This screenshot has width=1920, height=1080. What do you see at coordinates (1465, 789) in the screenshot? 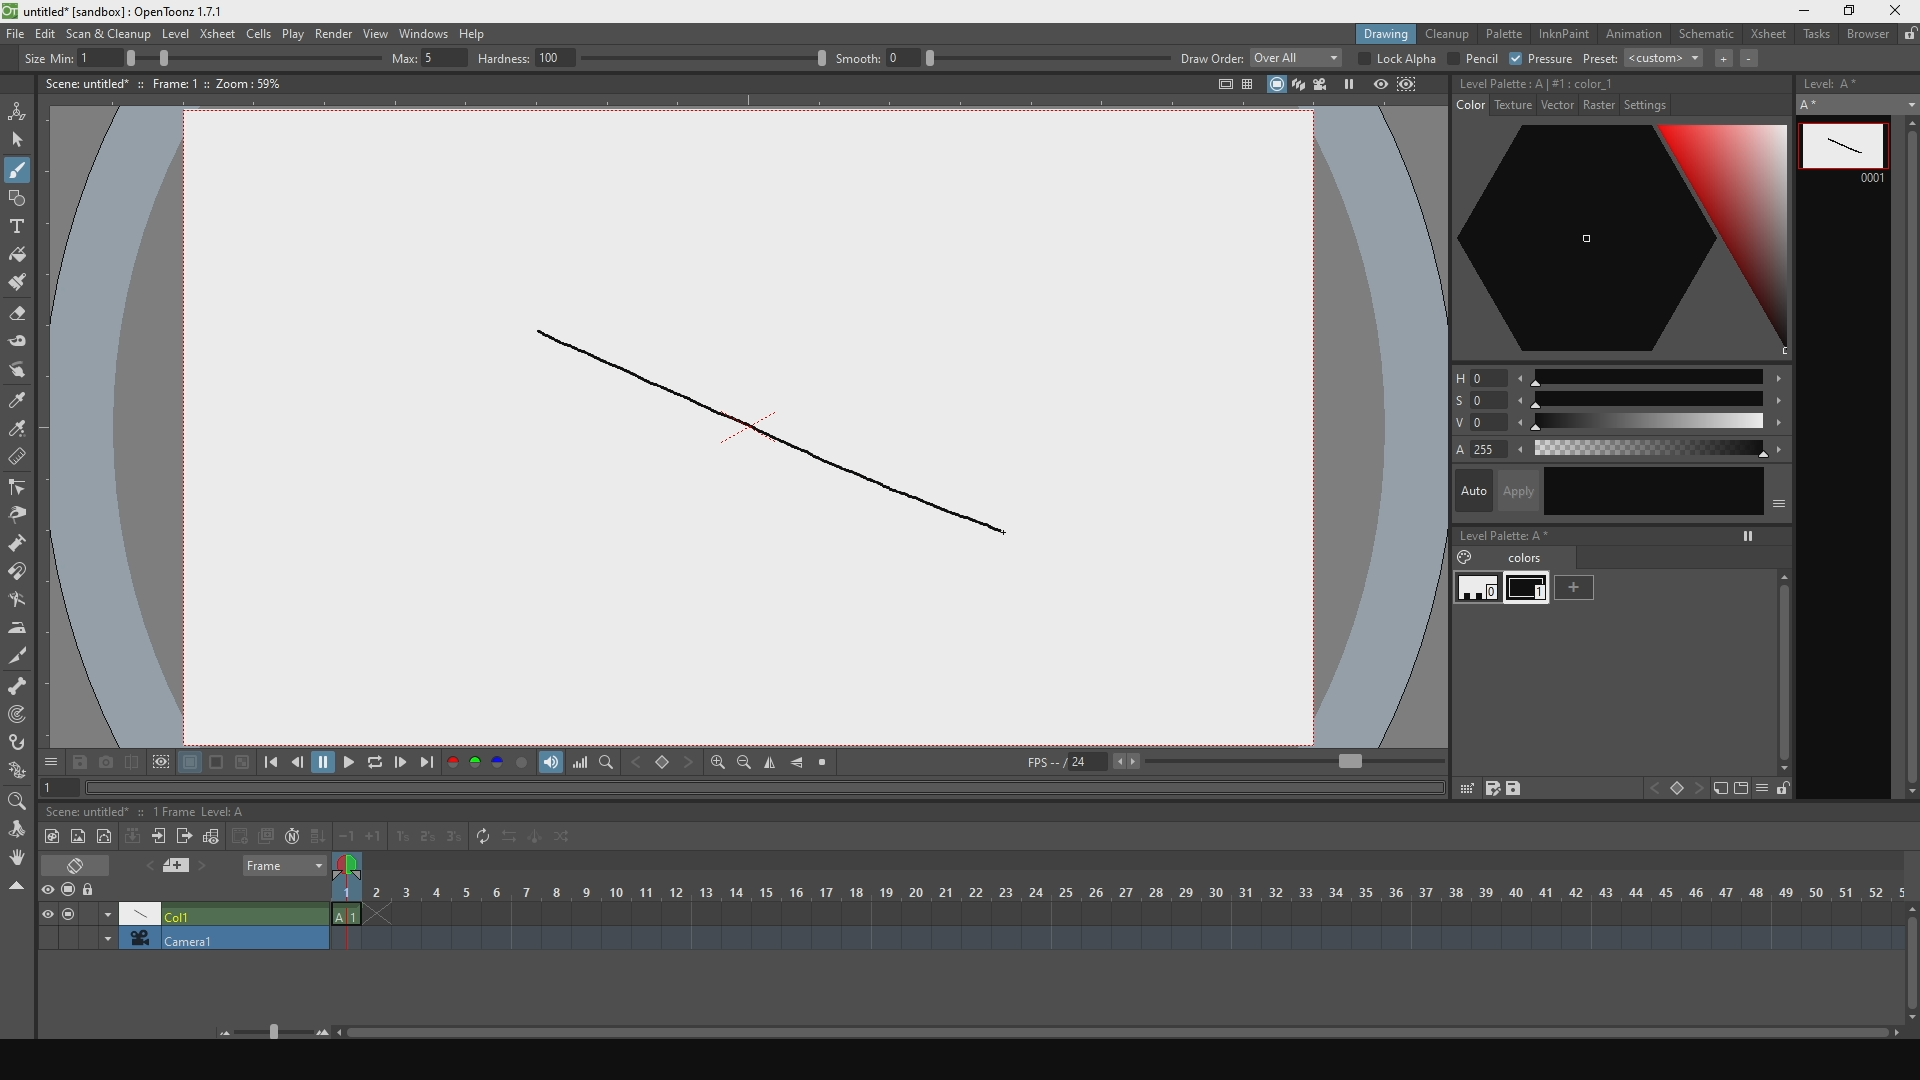
I see `grid` at bounding box center [1465, 789].